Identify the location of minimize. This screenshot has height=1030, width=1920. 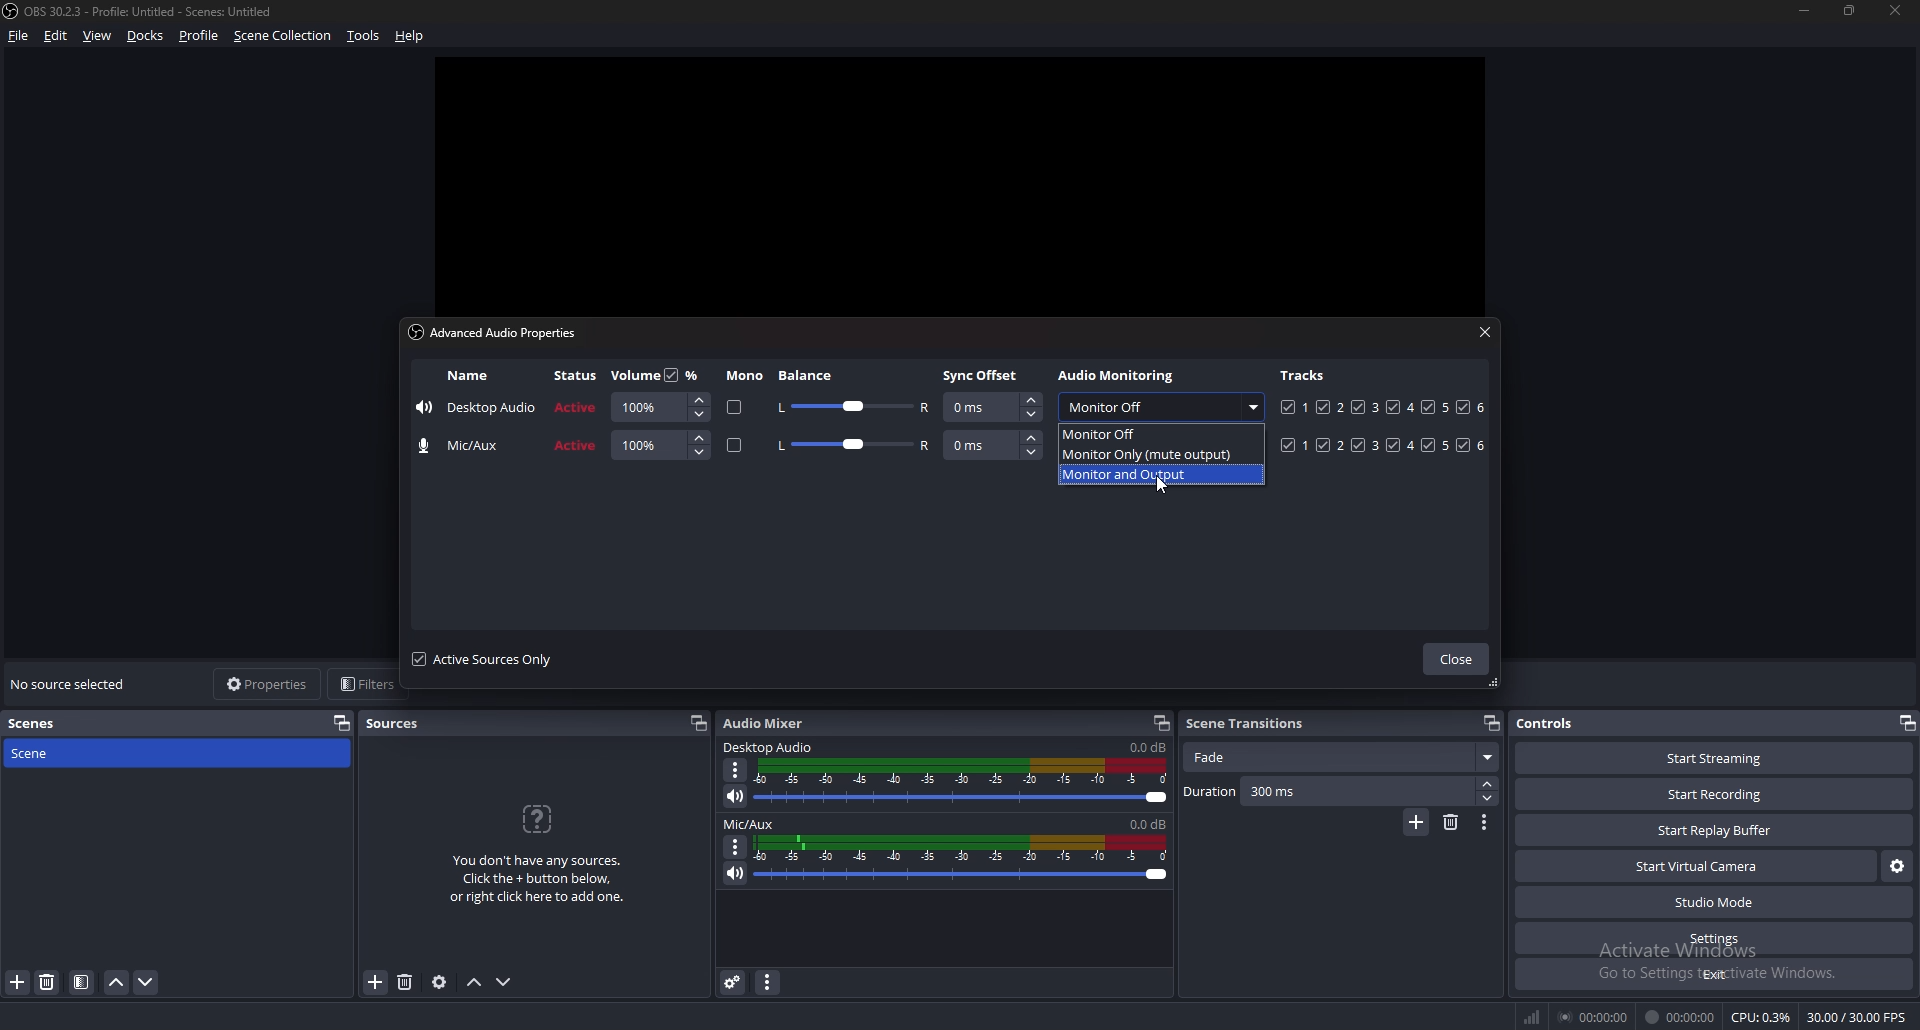
(1803, 11).